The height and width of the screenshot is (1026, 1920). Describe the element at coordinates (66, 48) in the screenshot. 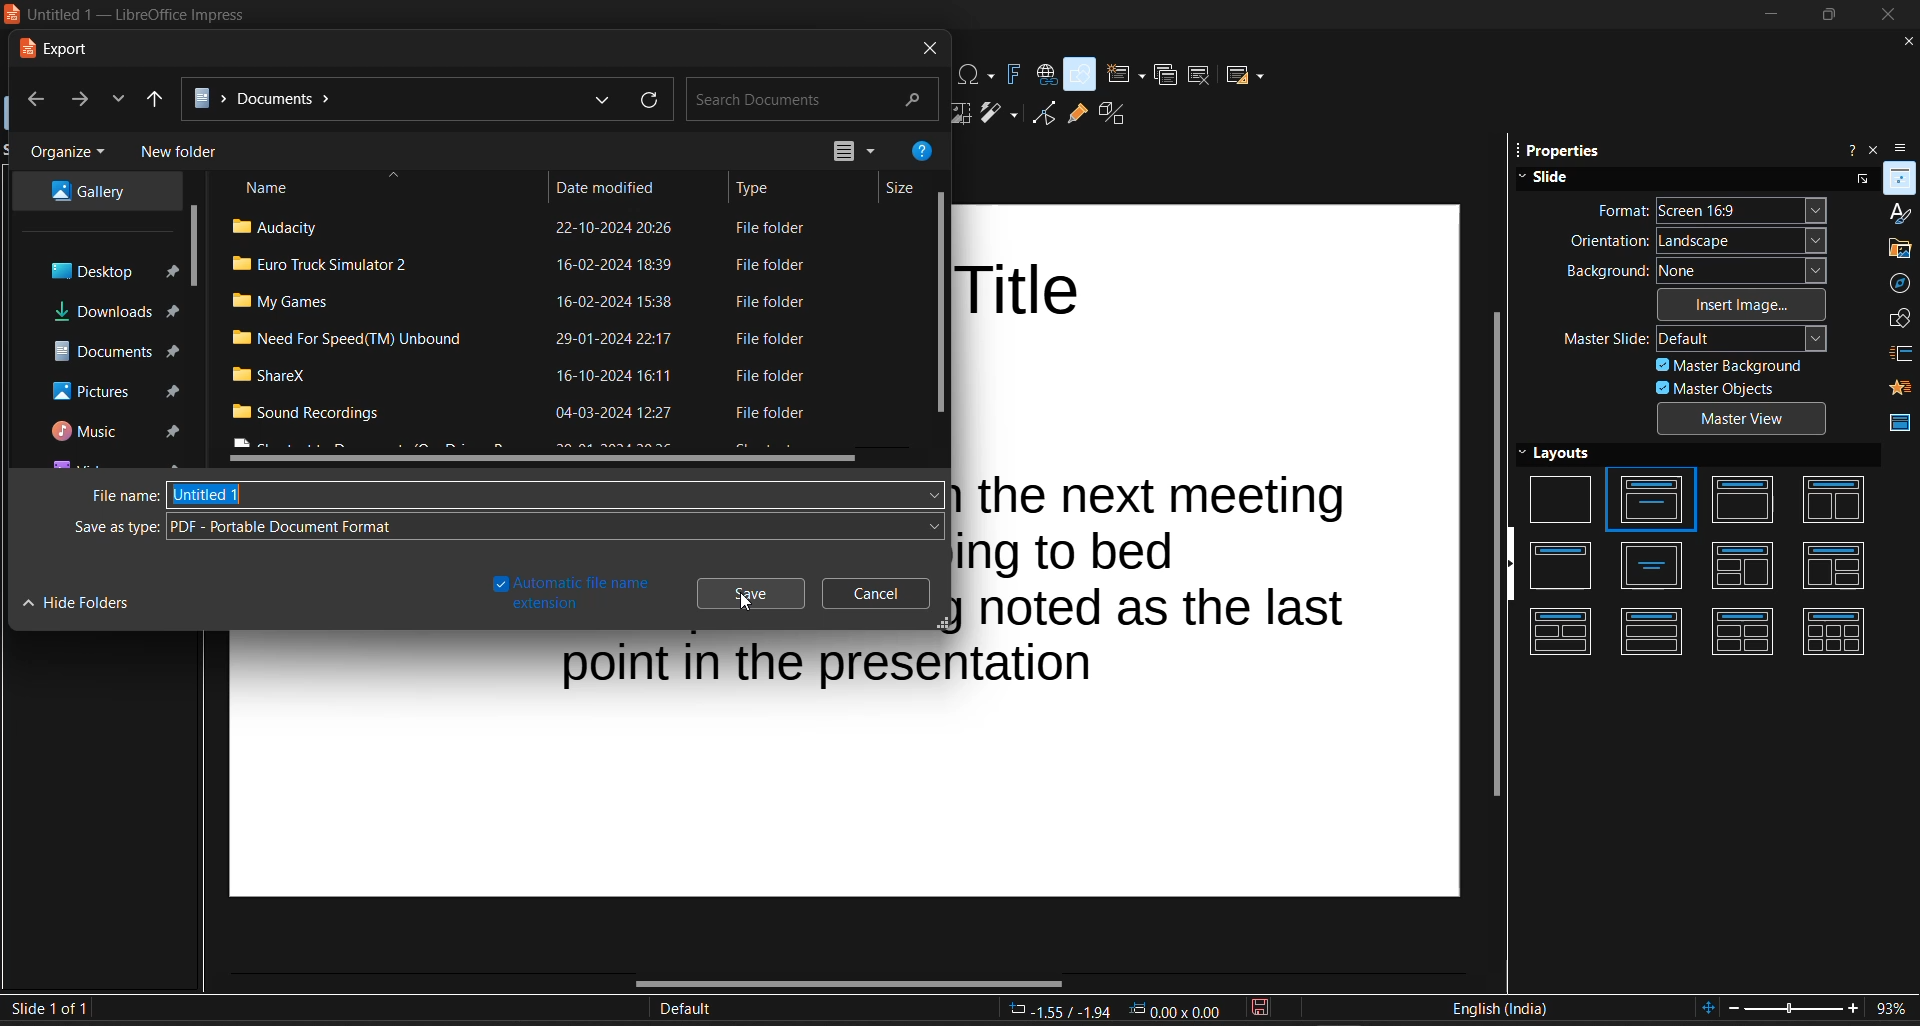

I see `Export` at that location.